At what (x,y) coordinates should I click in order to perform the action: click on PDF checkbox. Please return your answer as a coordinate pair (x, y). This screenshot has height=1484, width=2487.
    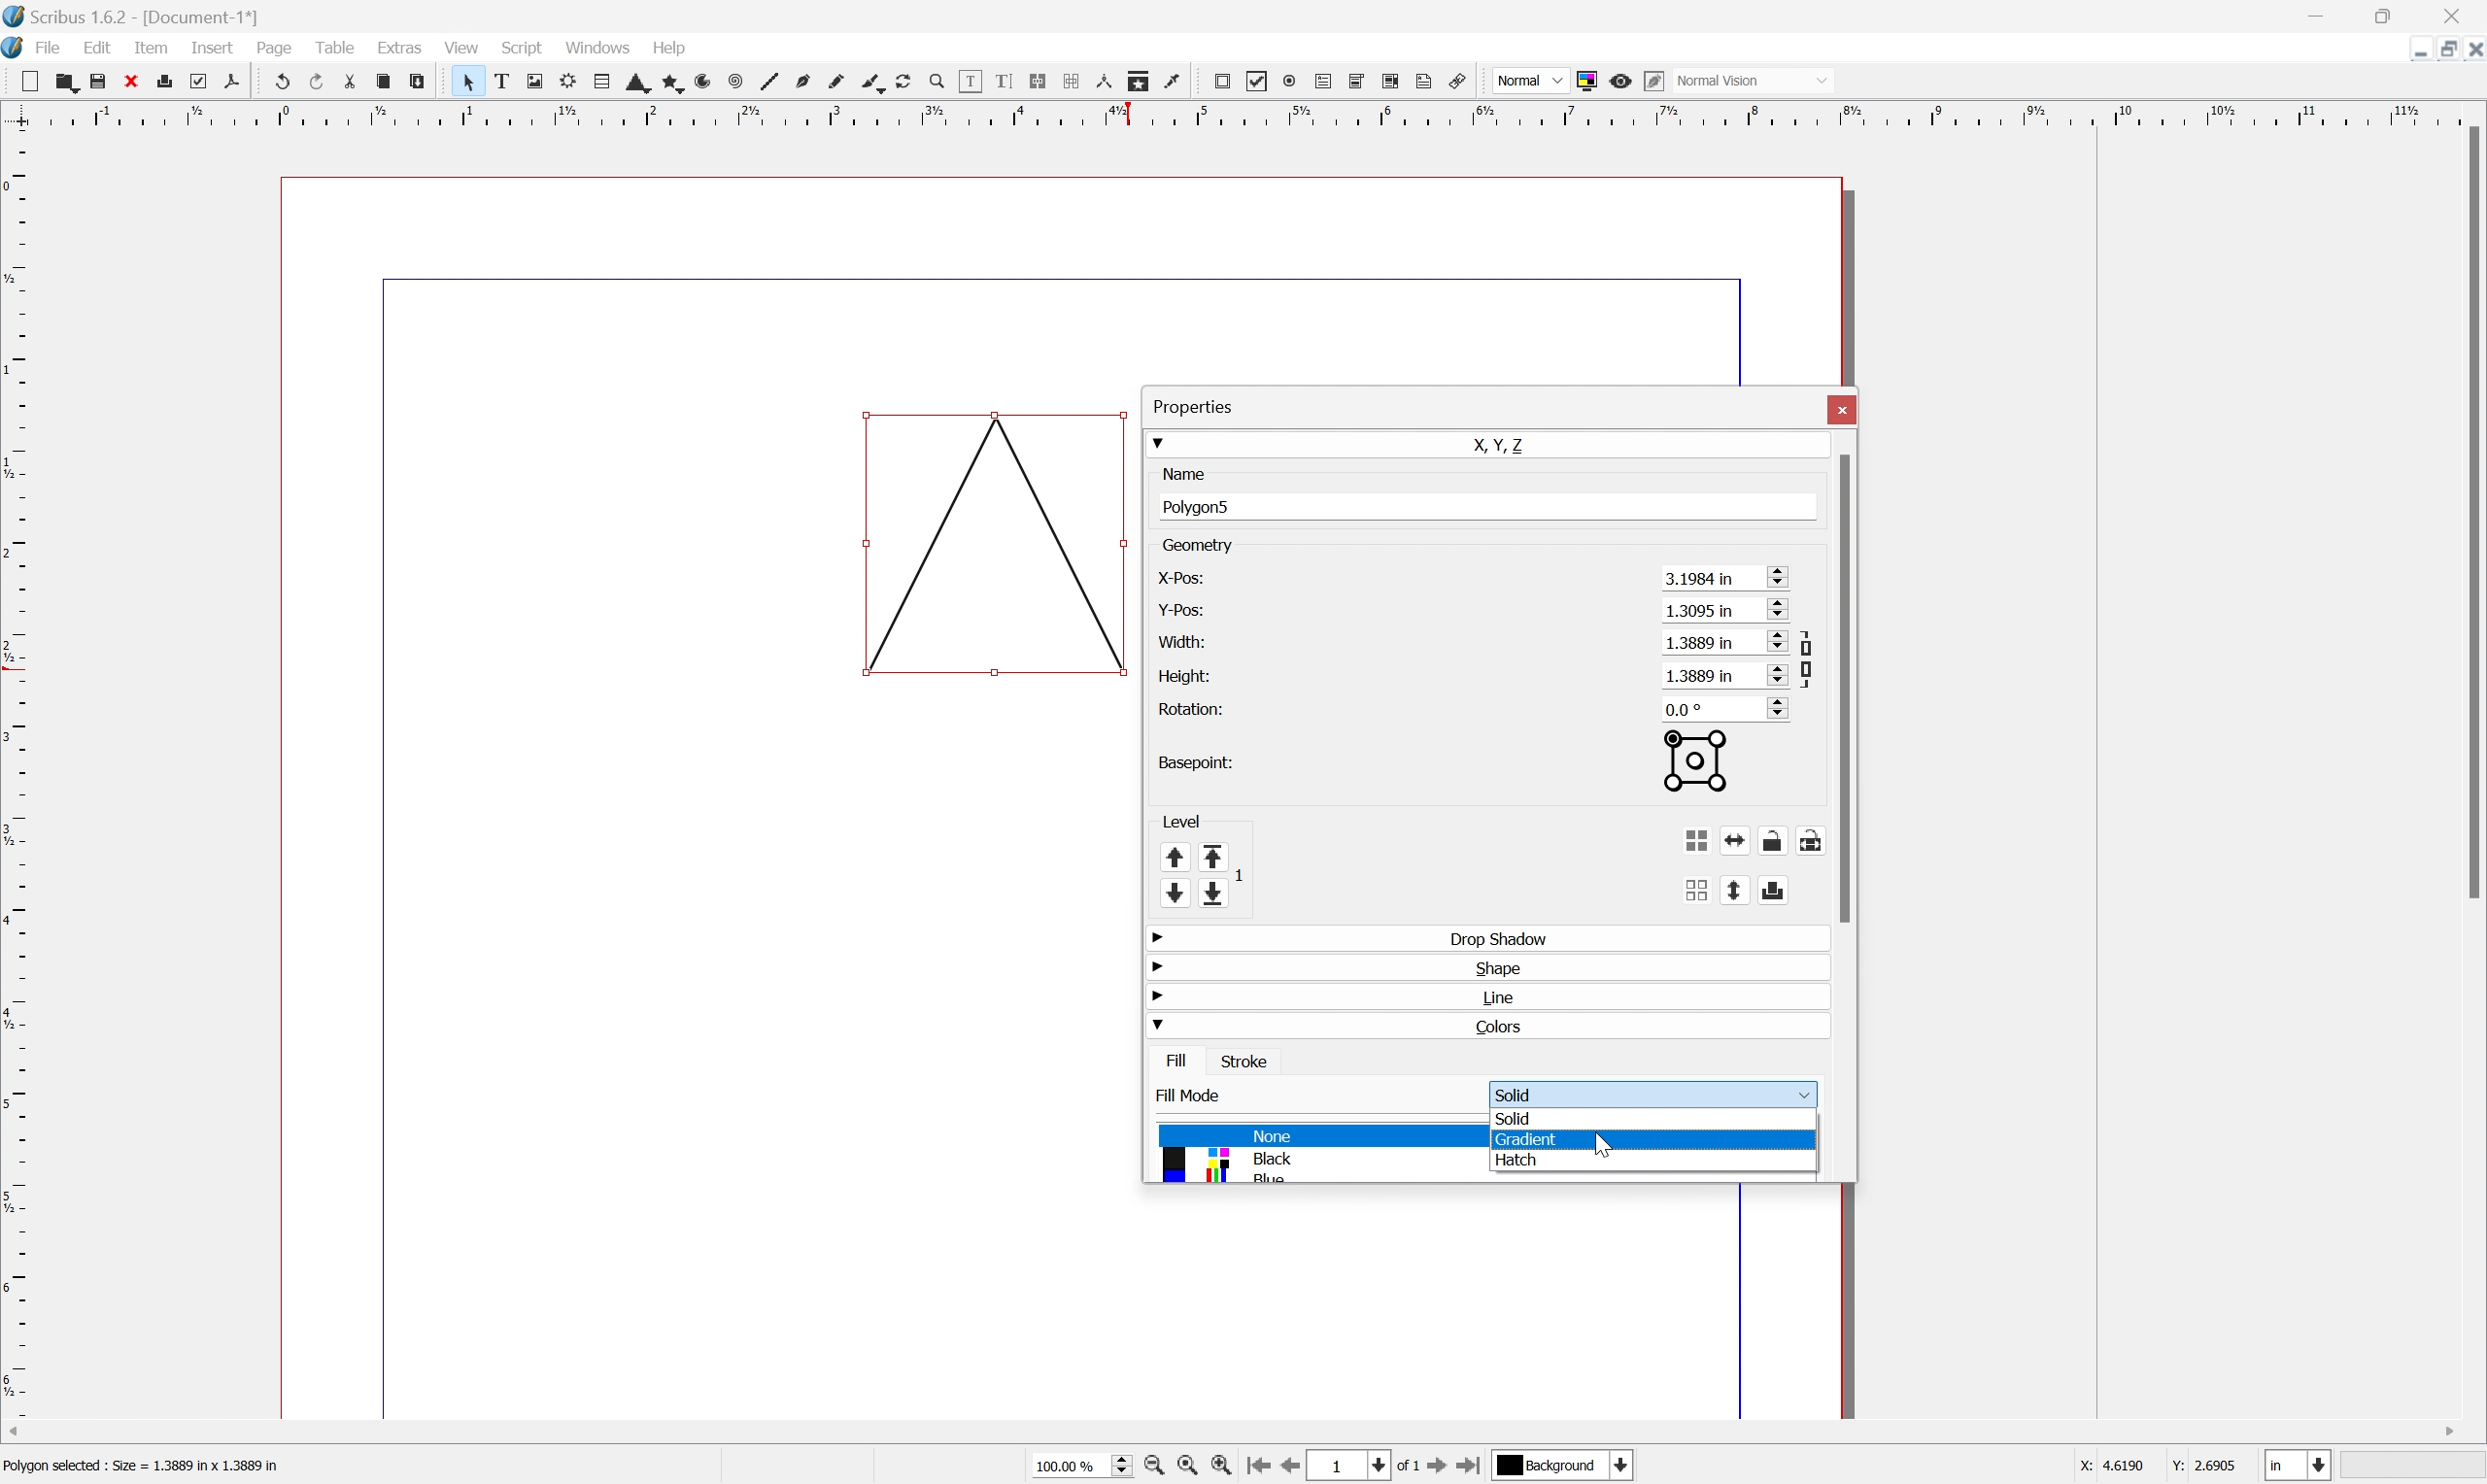
    Looking at the image, I should click on (1258, 78).